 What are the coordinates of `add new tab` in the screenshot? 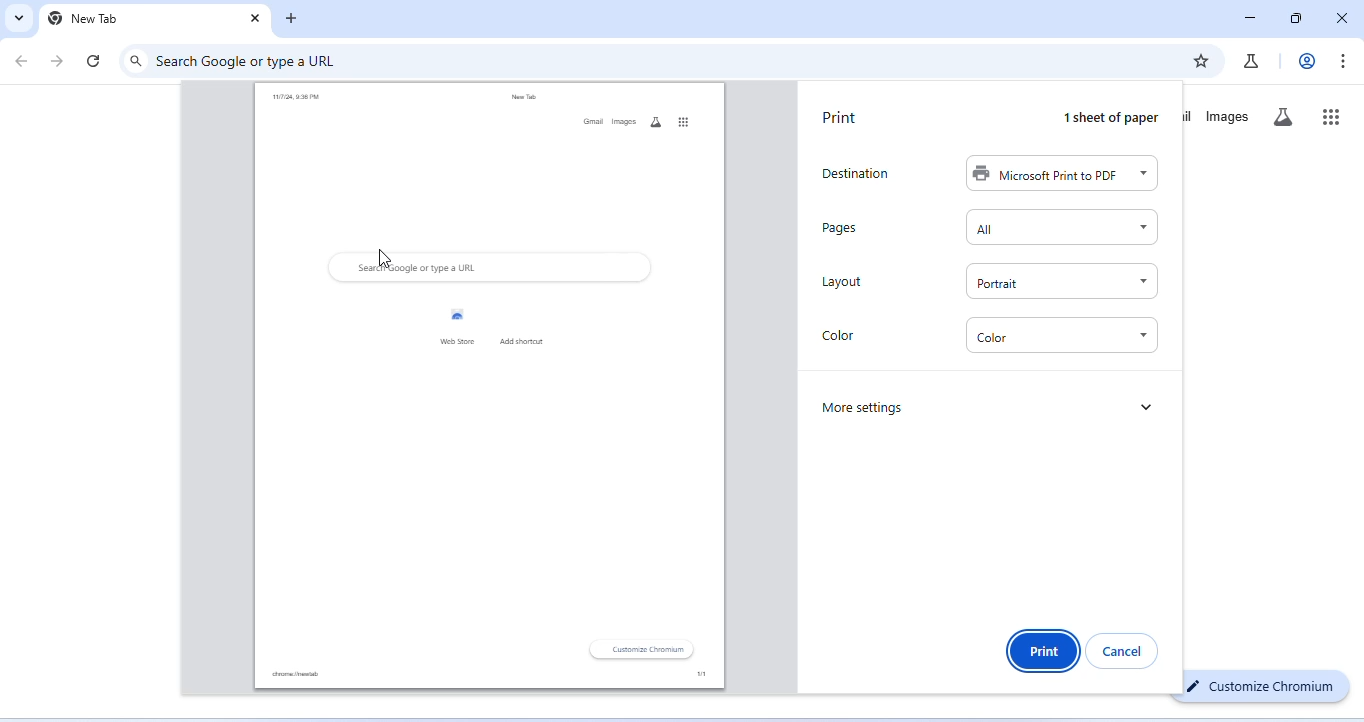 It's located at (294, 18).